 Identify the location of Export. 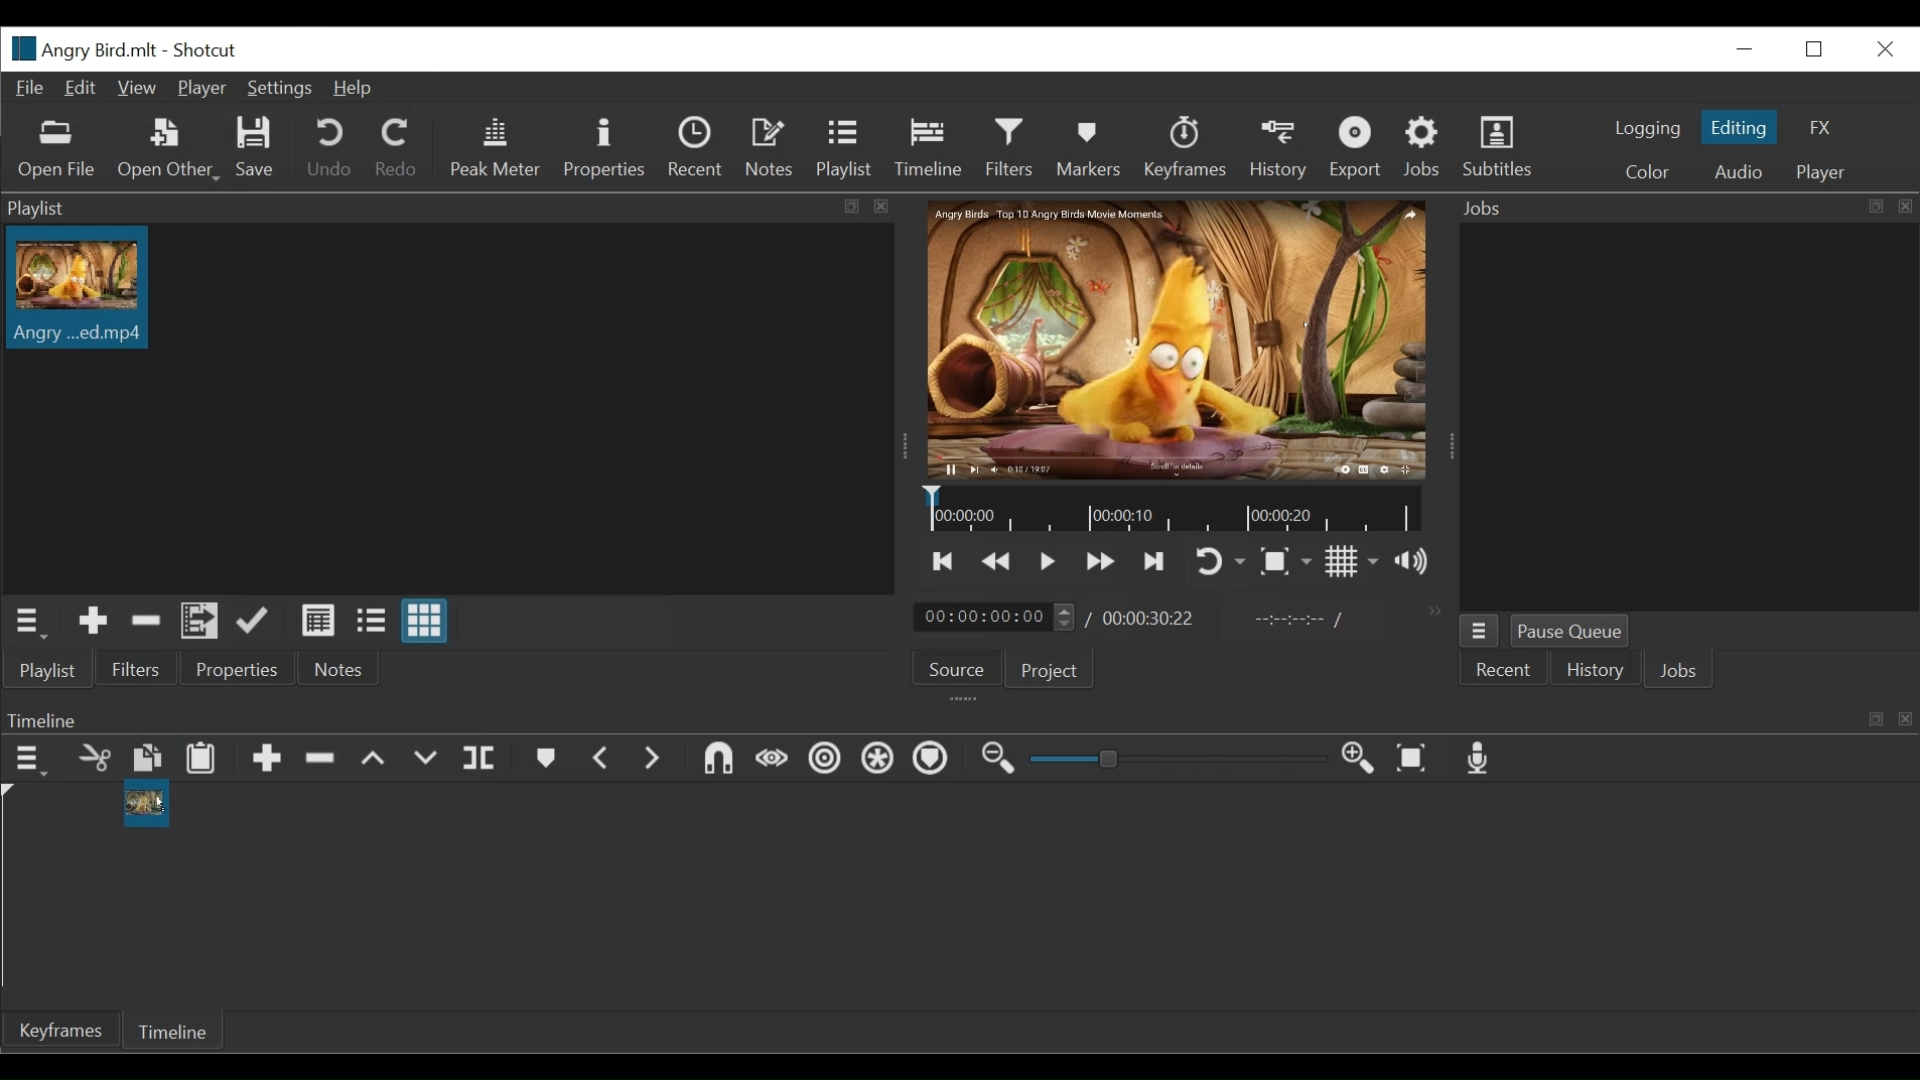
(1354, 147).